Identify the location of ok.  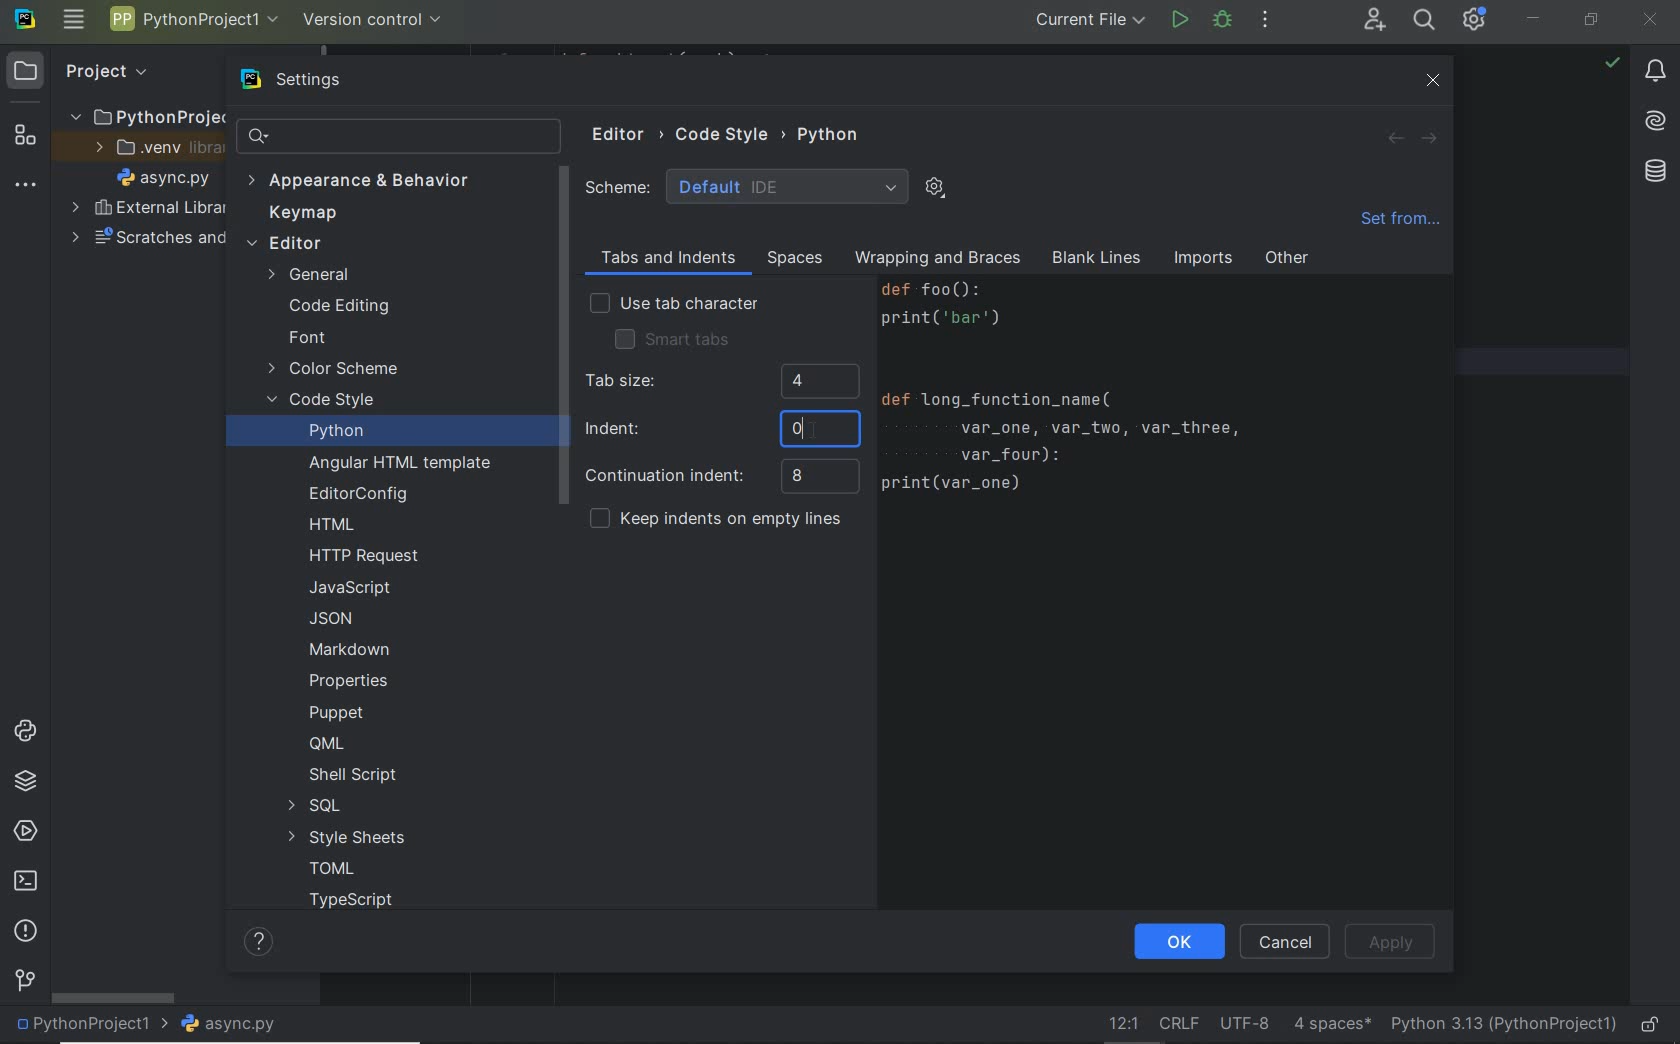
(1178, 944).